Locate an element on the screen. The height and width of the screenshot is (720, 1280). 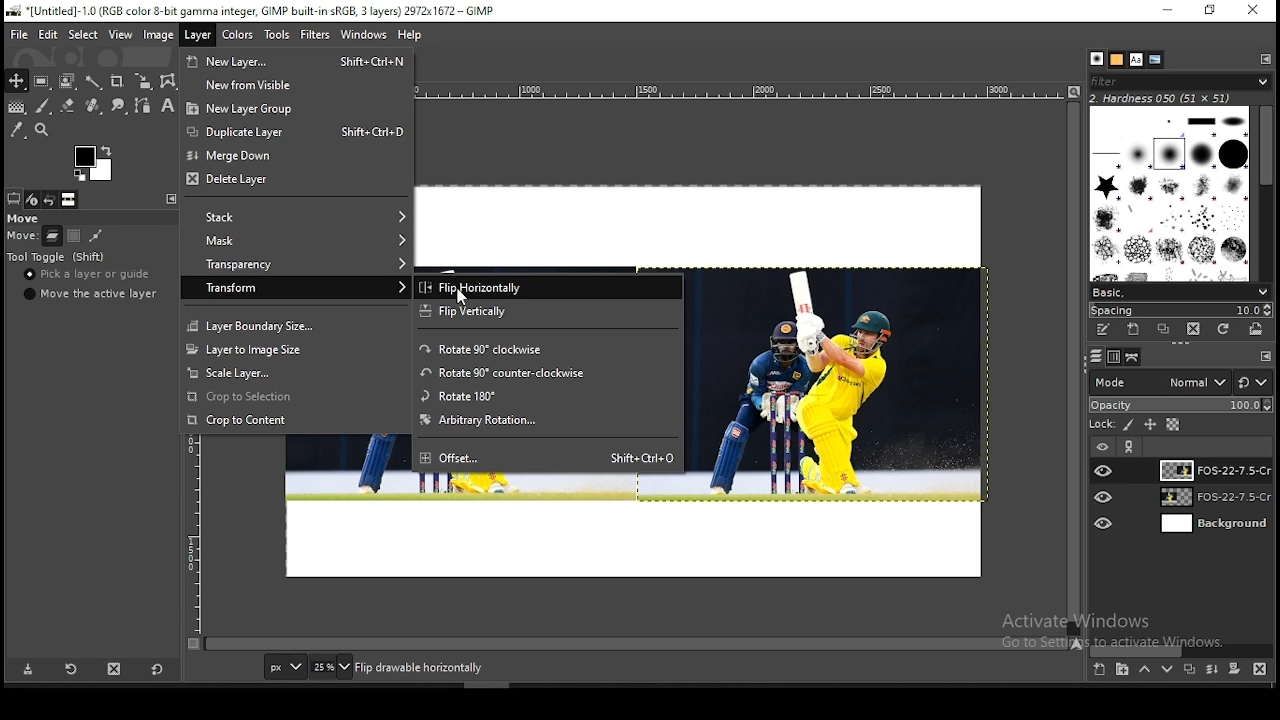
crop tool is located at coordinates (140, 82).